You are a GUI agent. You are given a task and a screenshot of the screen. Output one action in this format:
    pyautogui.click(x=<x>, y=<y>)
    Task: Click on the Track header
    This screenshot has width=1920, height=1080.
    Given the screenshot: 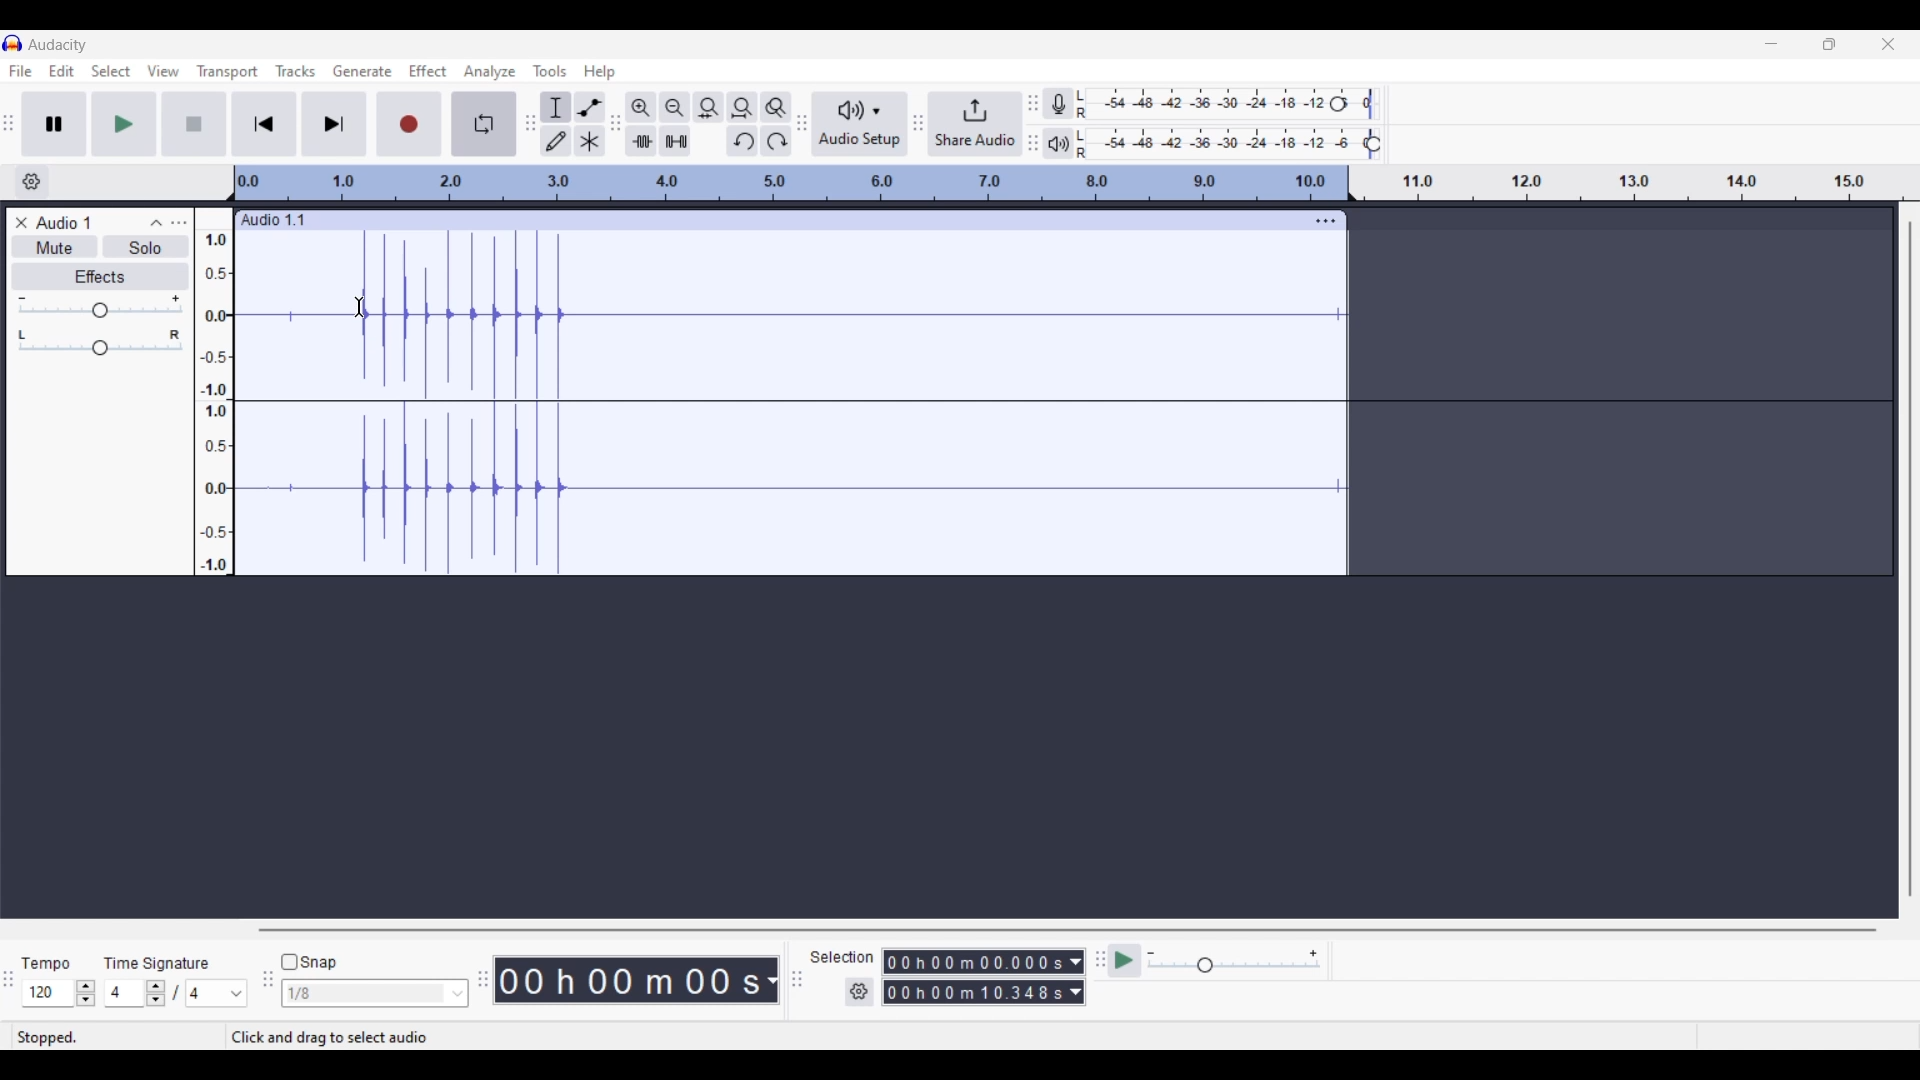 What is the action you would take?
    pyautogui.click(x=1352, y=184)
    